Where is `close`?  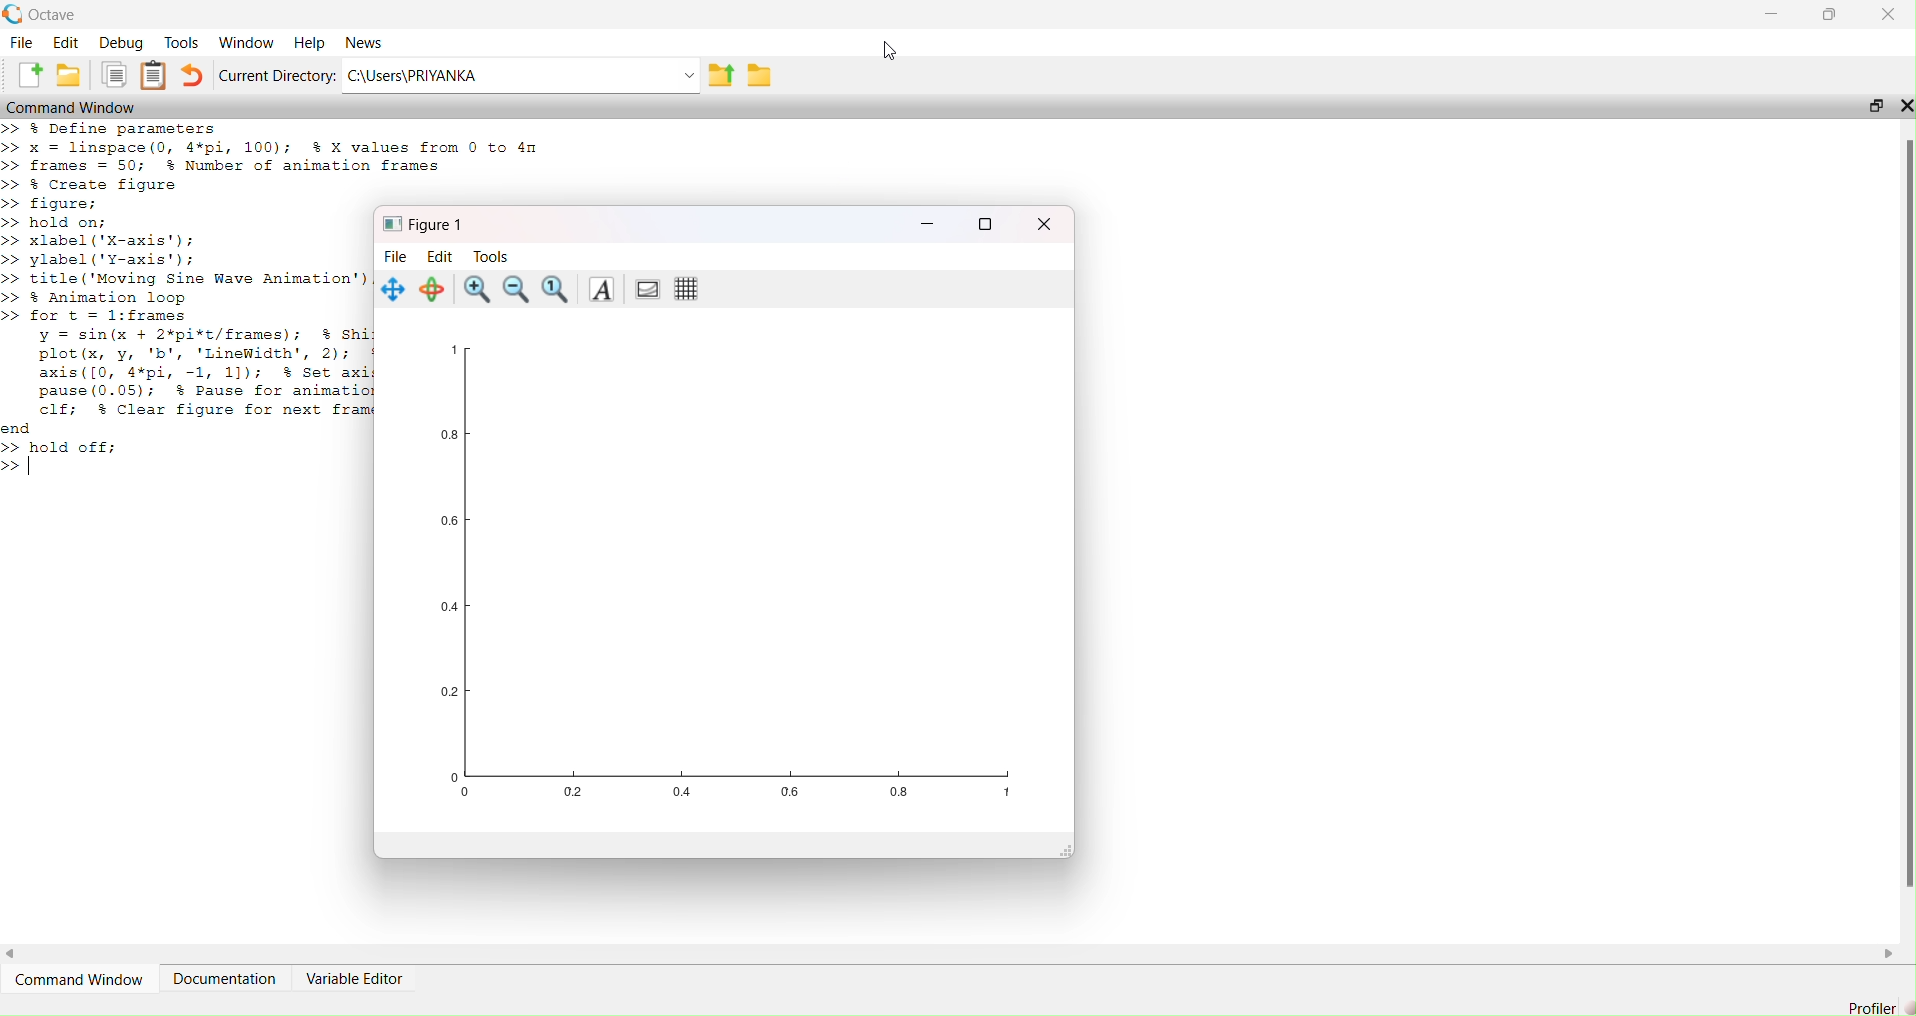 close is located at coordinates (1050, 228).